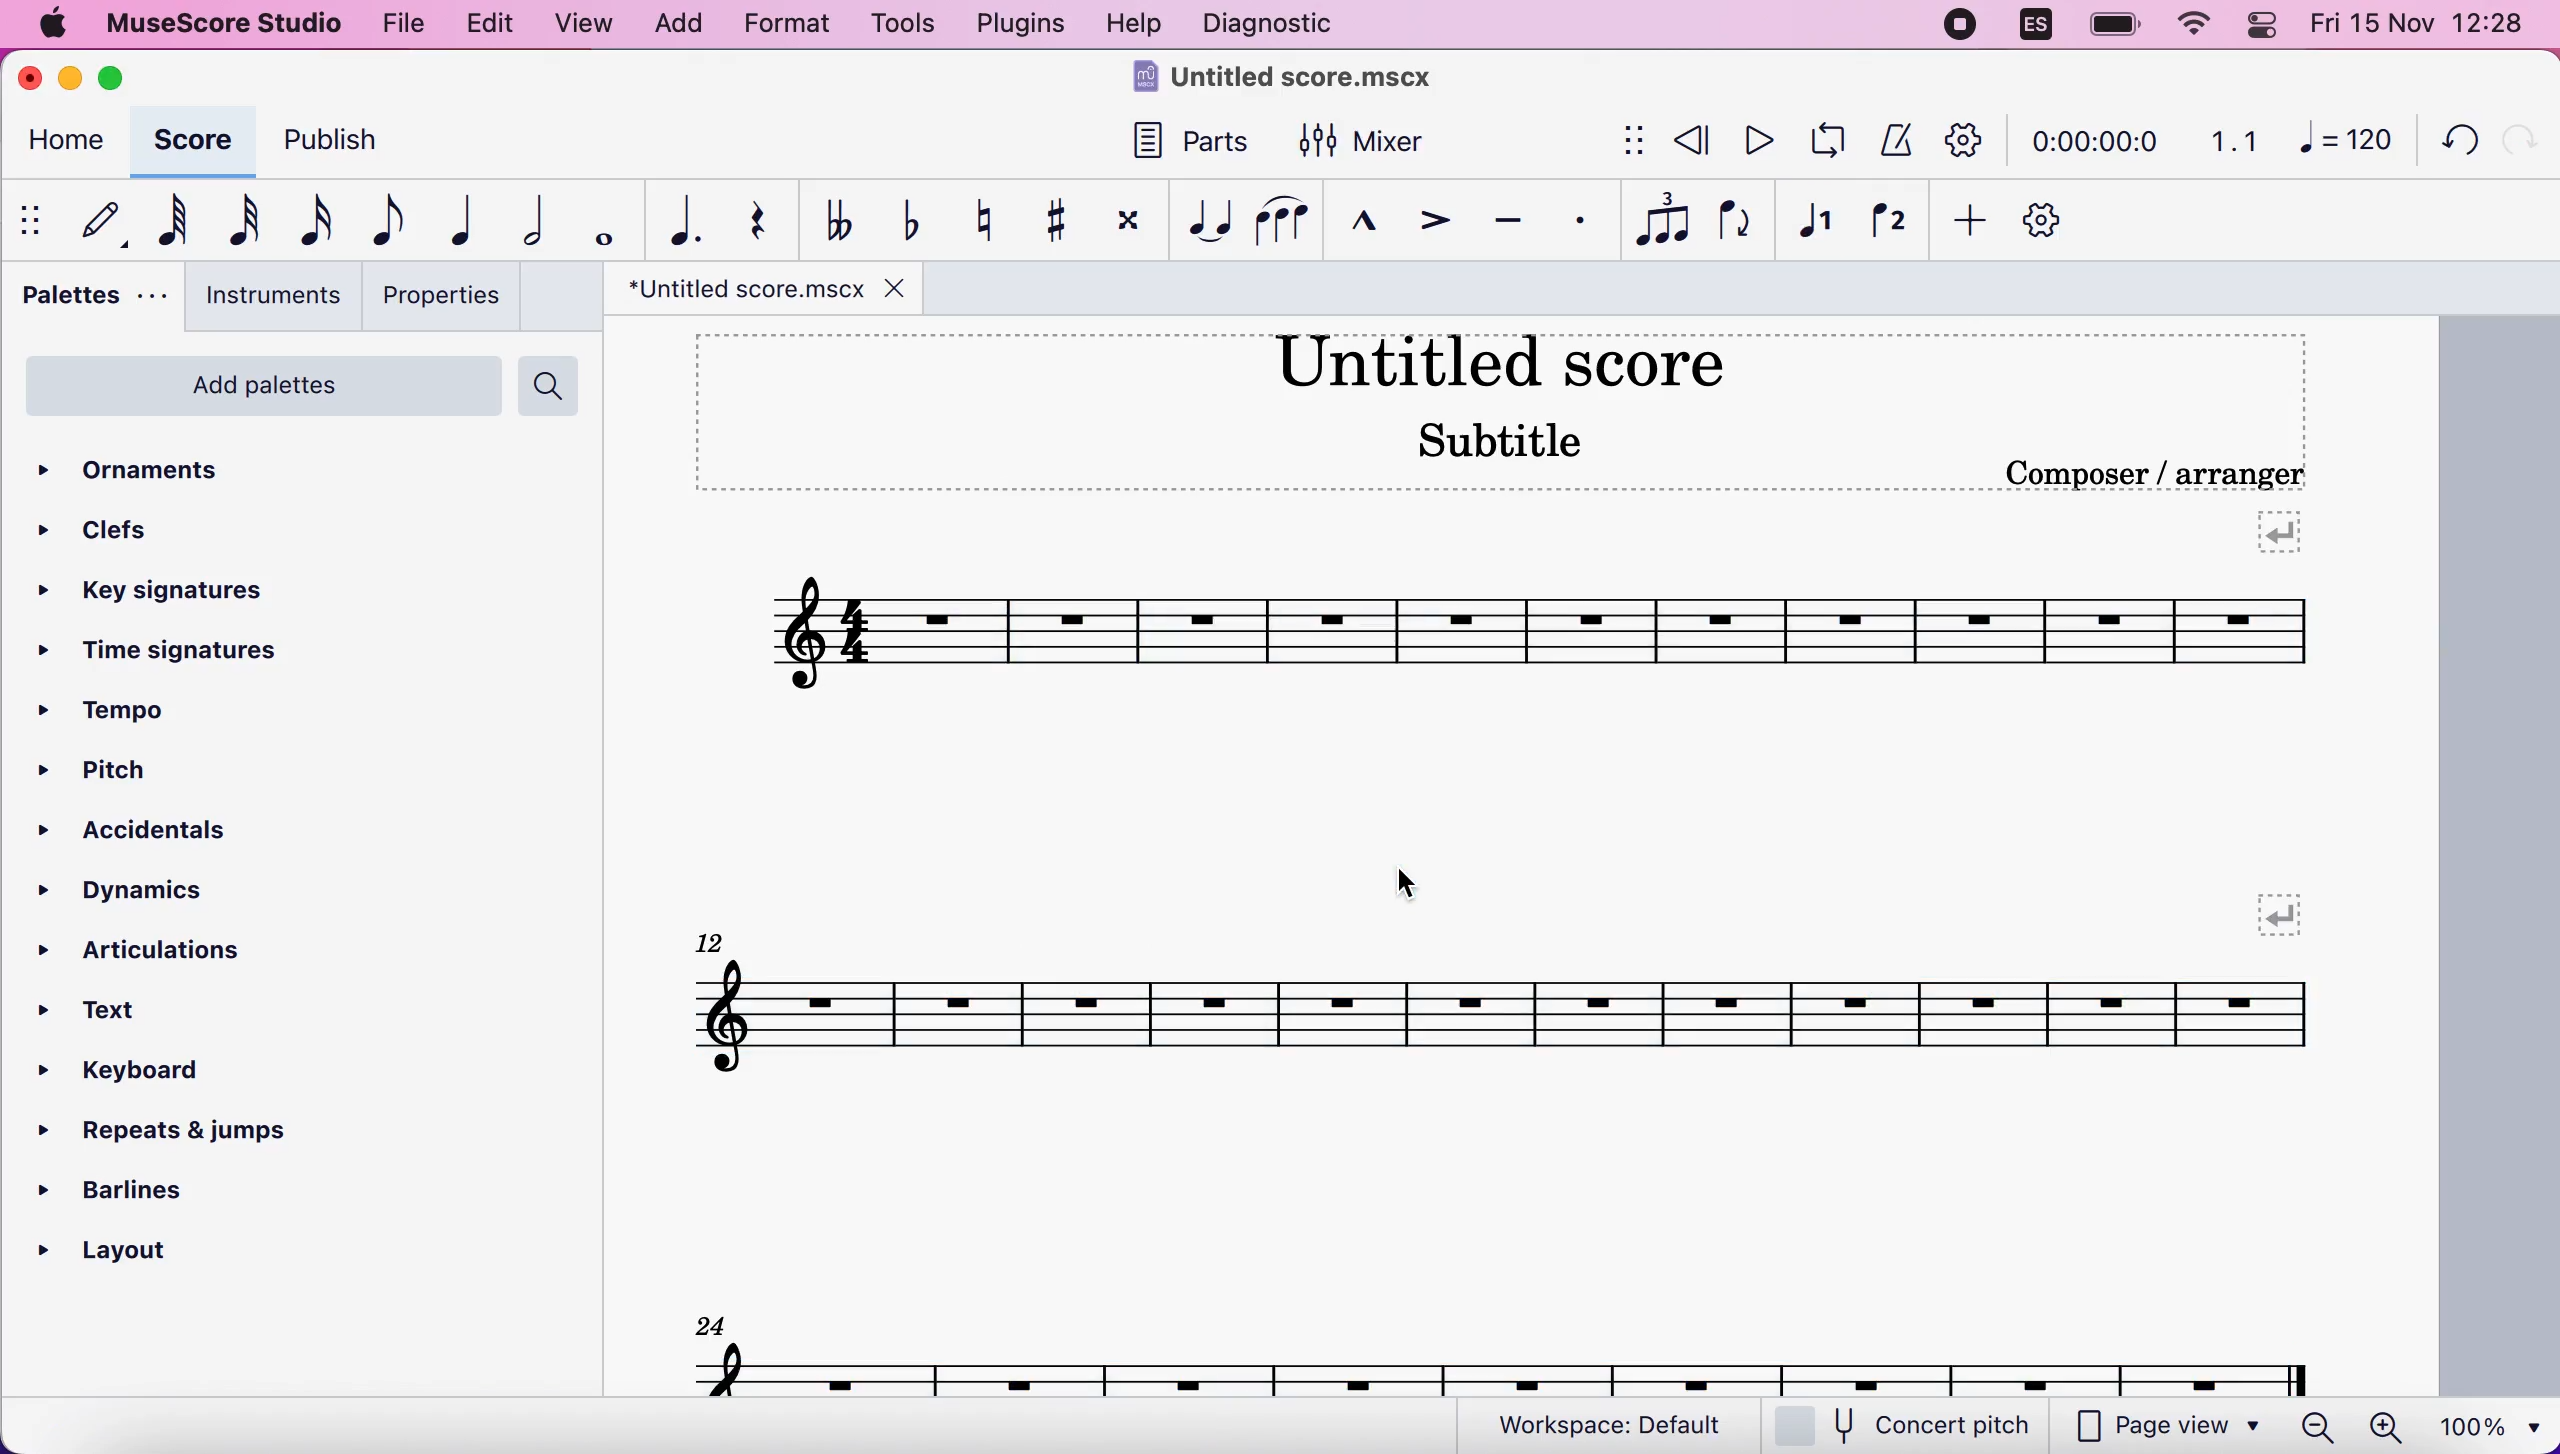 This screenshot has height=1454, width=2560. Describe the element at coordinates (586, 27) in the screenshot. I see `view` at that location.